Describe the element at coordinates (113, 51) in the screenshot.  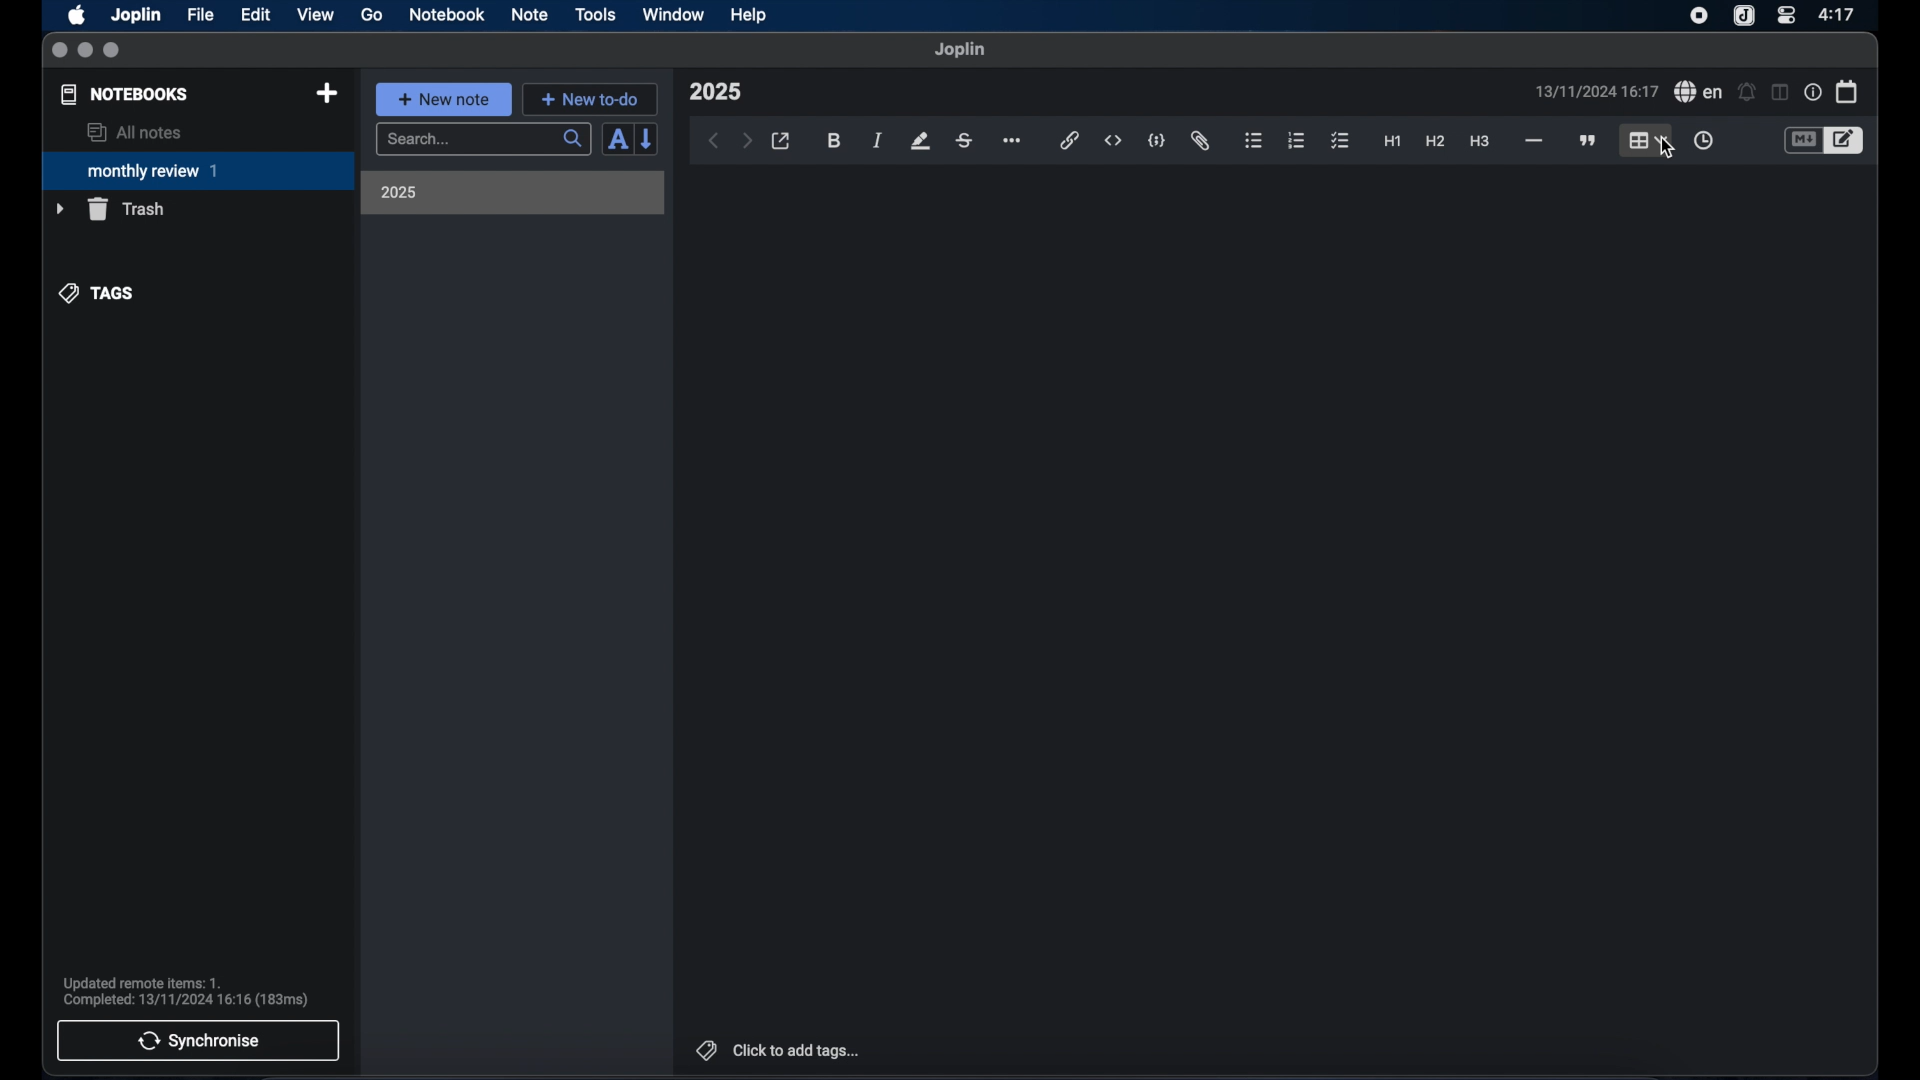
I see `maximize` at that location.